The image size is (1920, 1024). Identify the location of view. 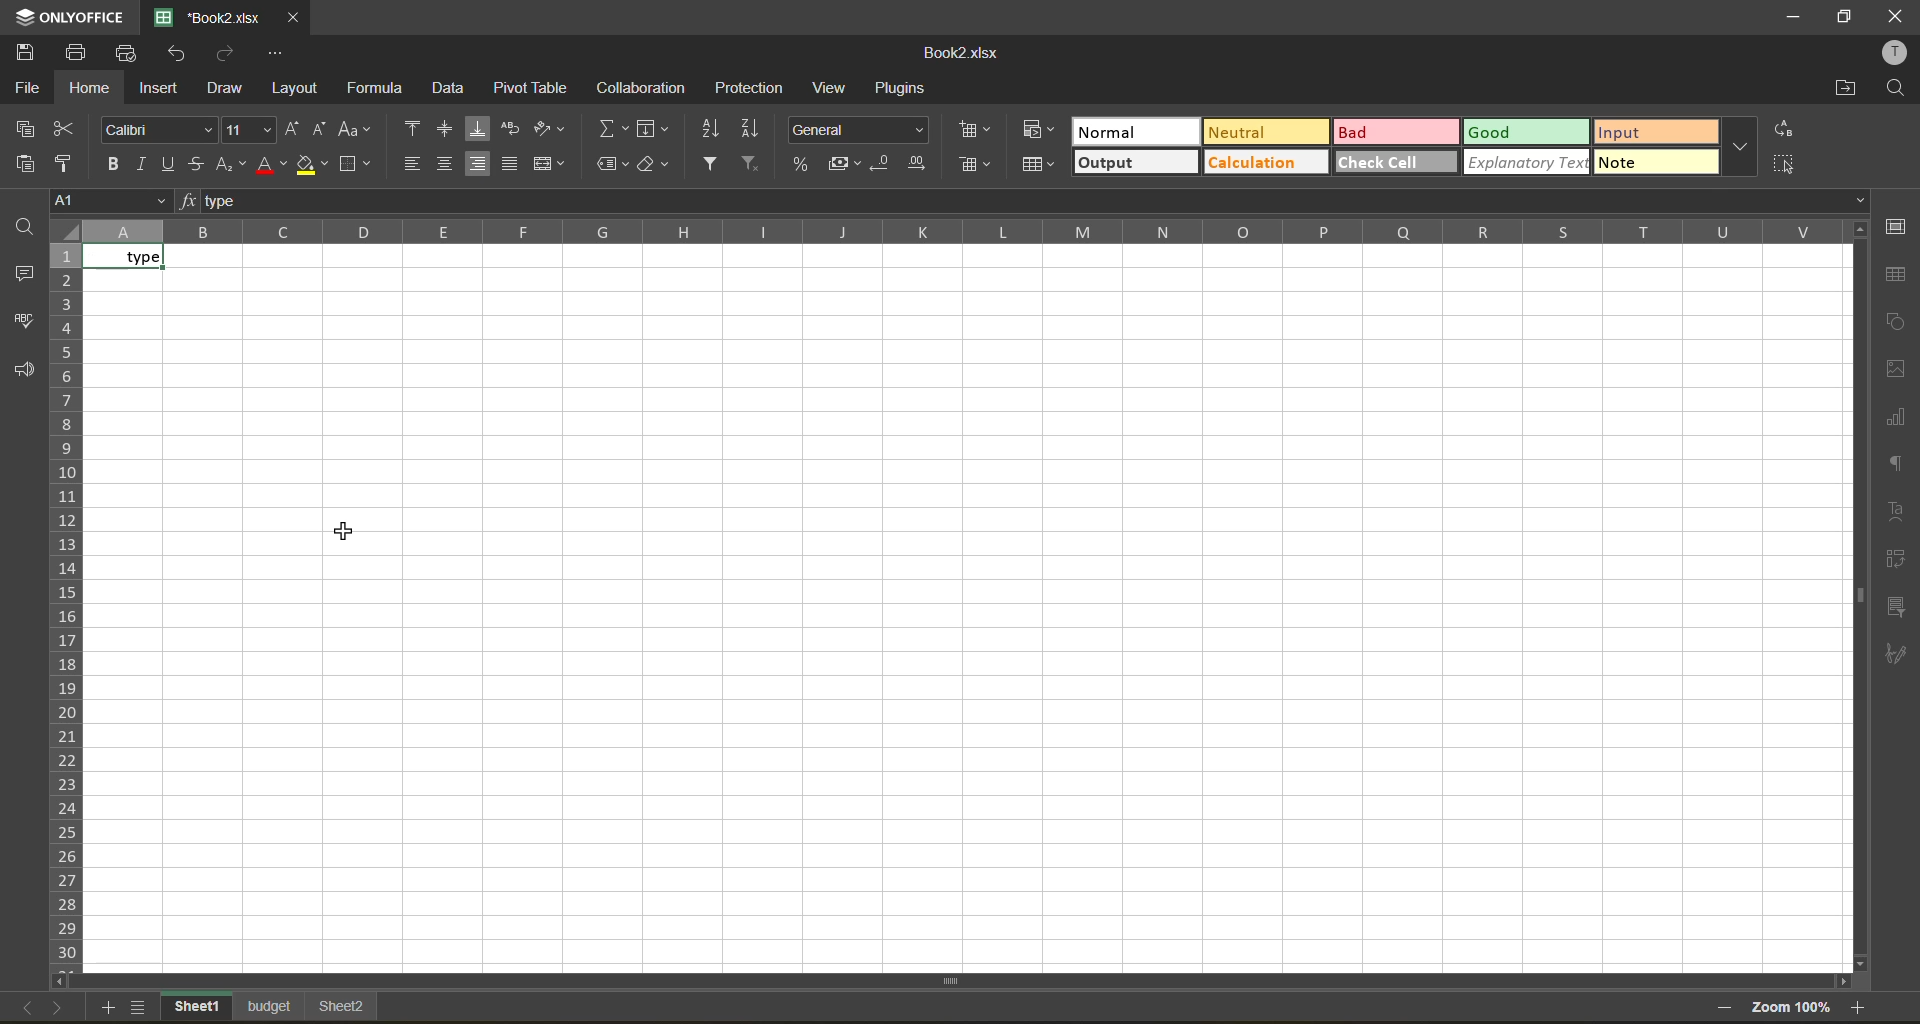
(833, 89).